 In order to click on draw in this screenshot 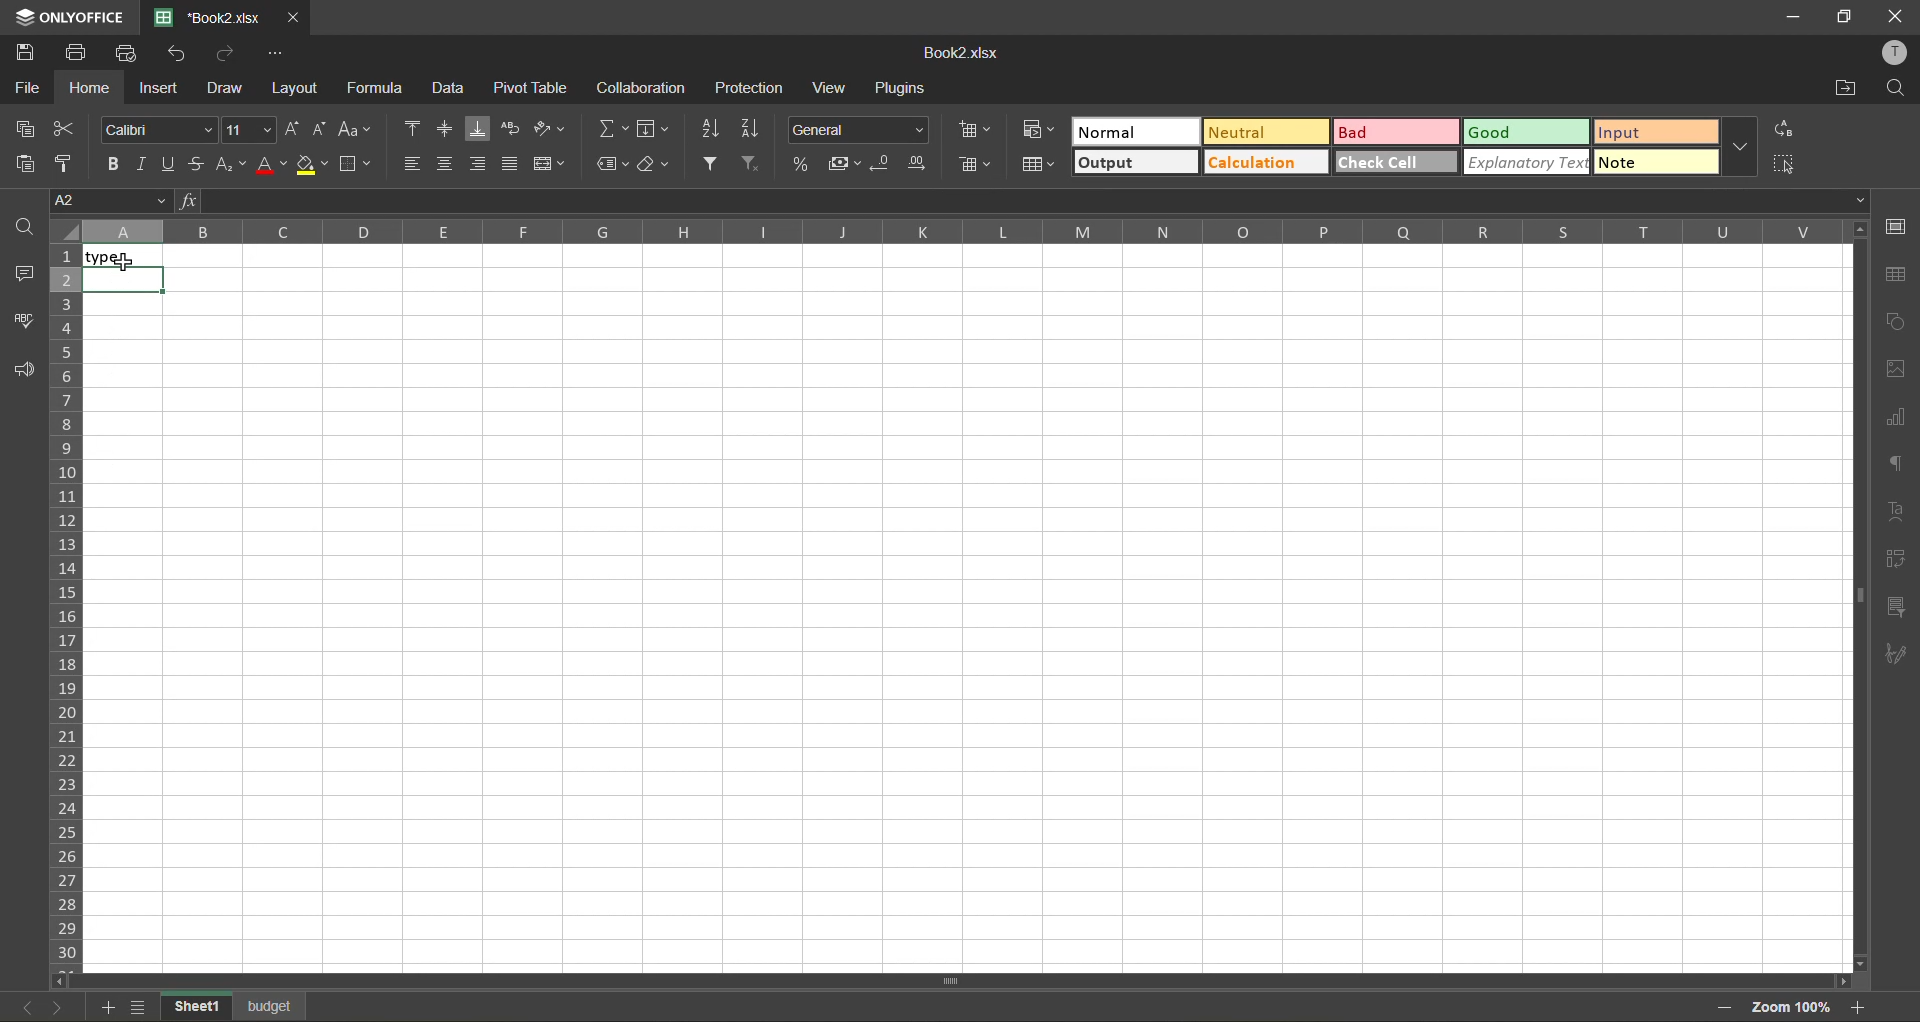, I will do `click(229, 92)`.